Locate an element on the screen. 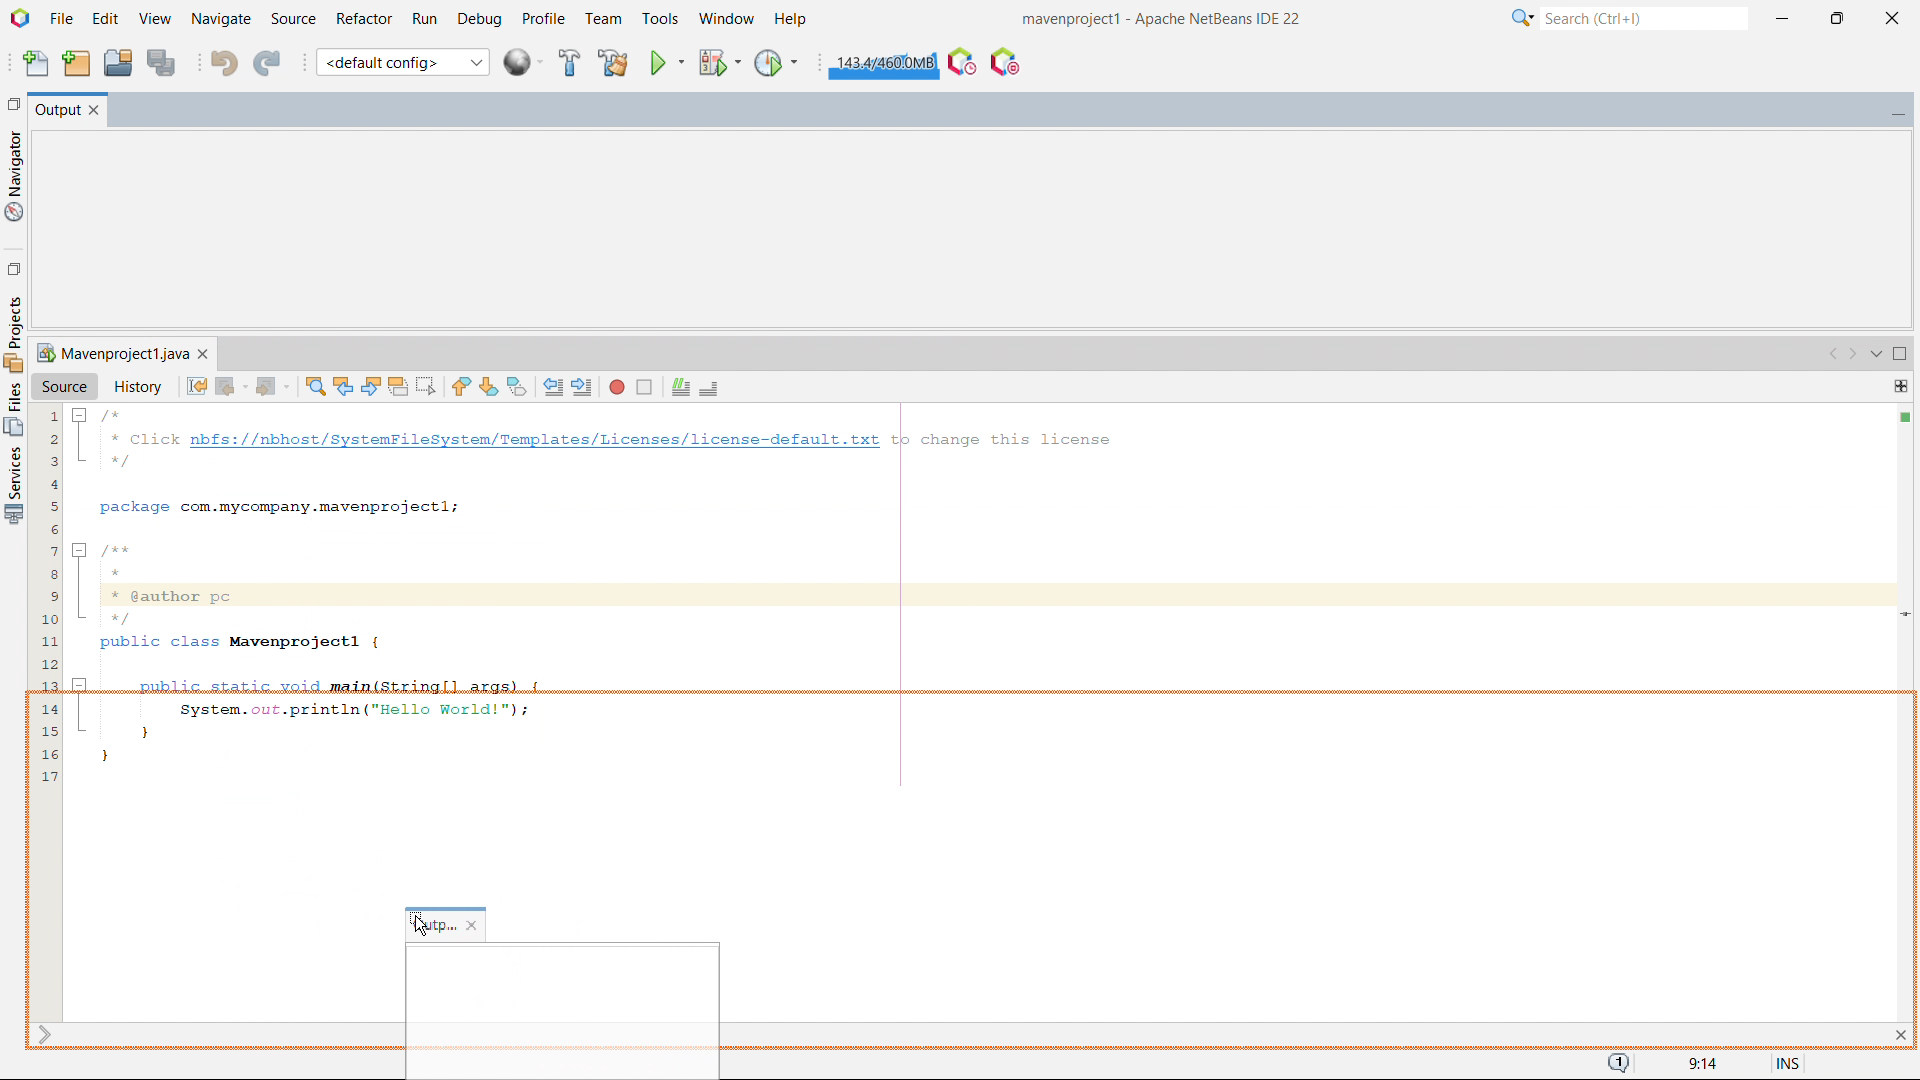  close is located at coordinates (1894, 19).